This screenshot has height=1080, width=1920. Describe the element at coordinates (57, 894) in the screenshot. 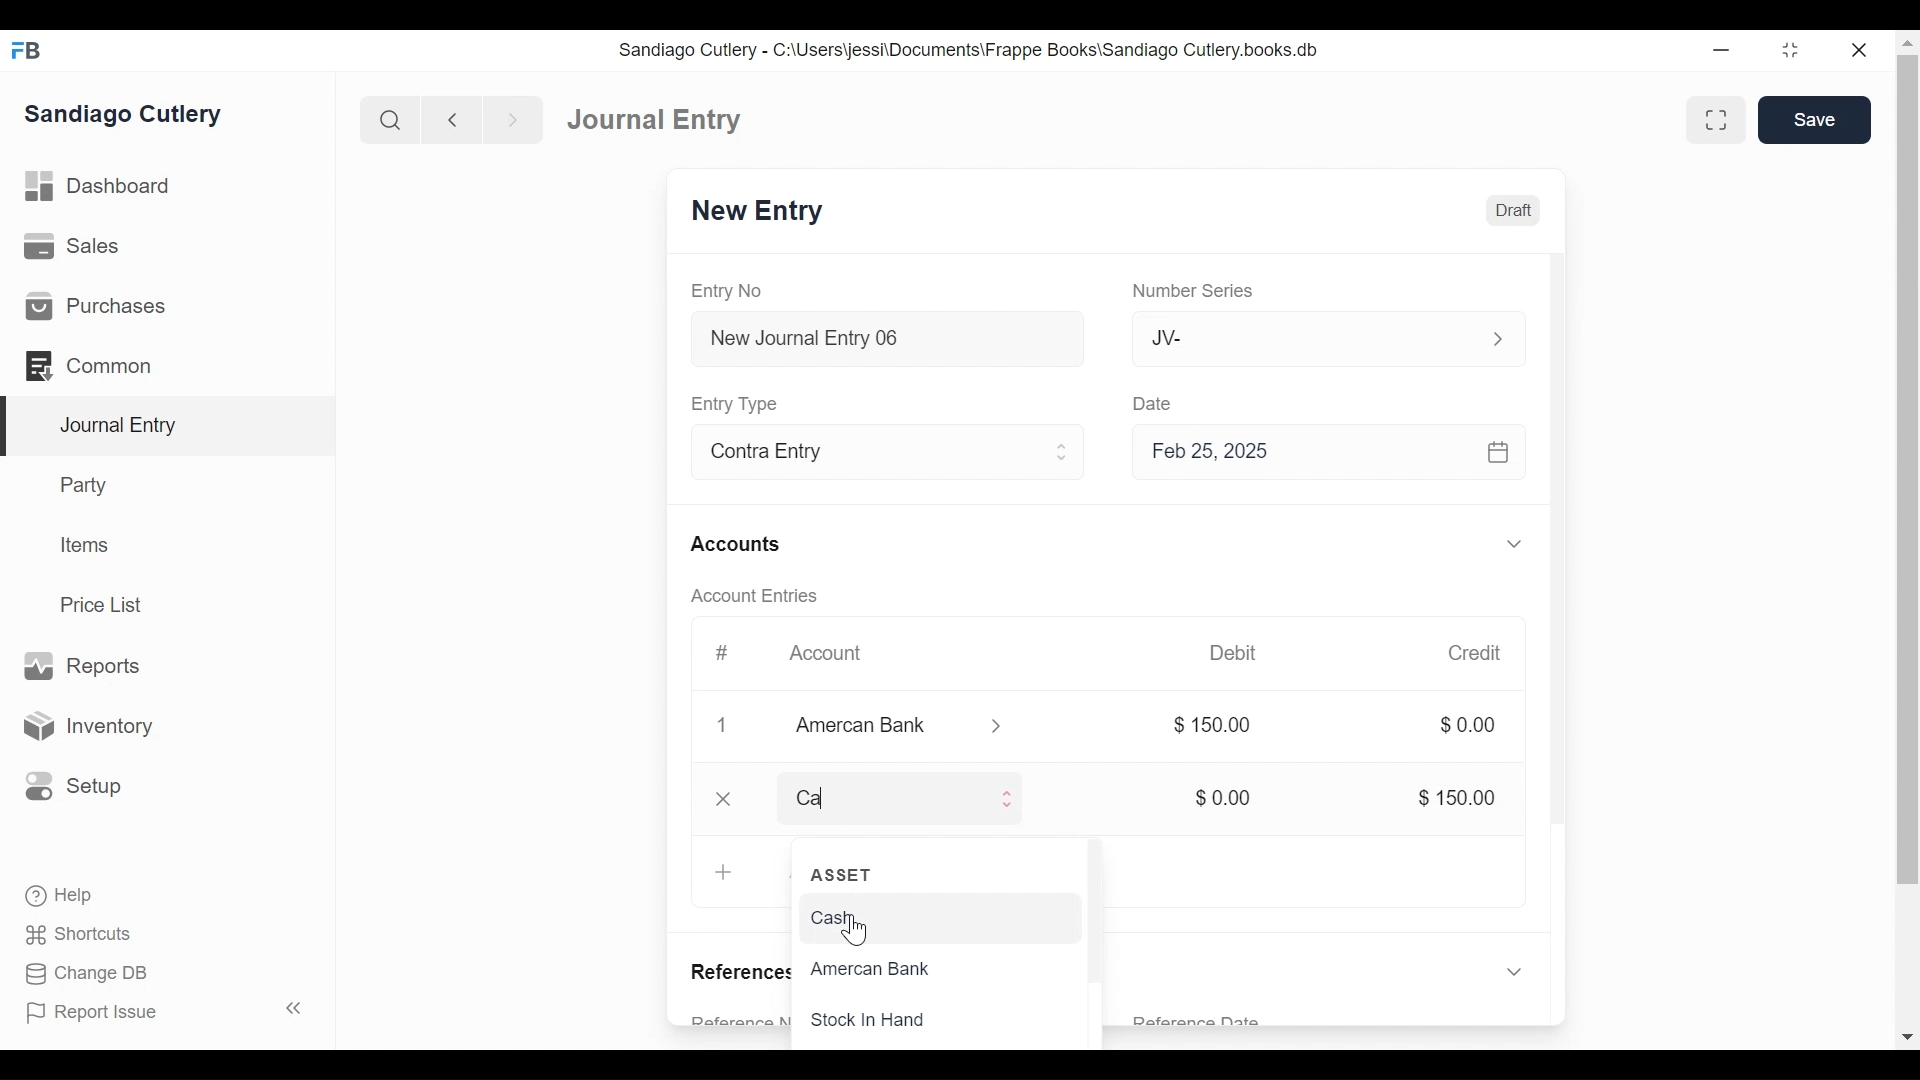

I see `Help` at that location.